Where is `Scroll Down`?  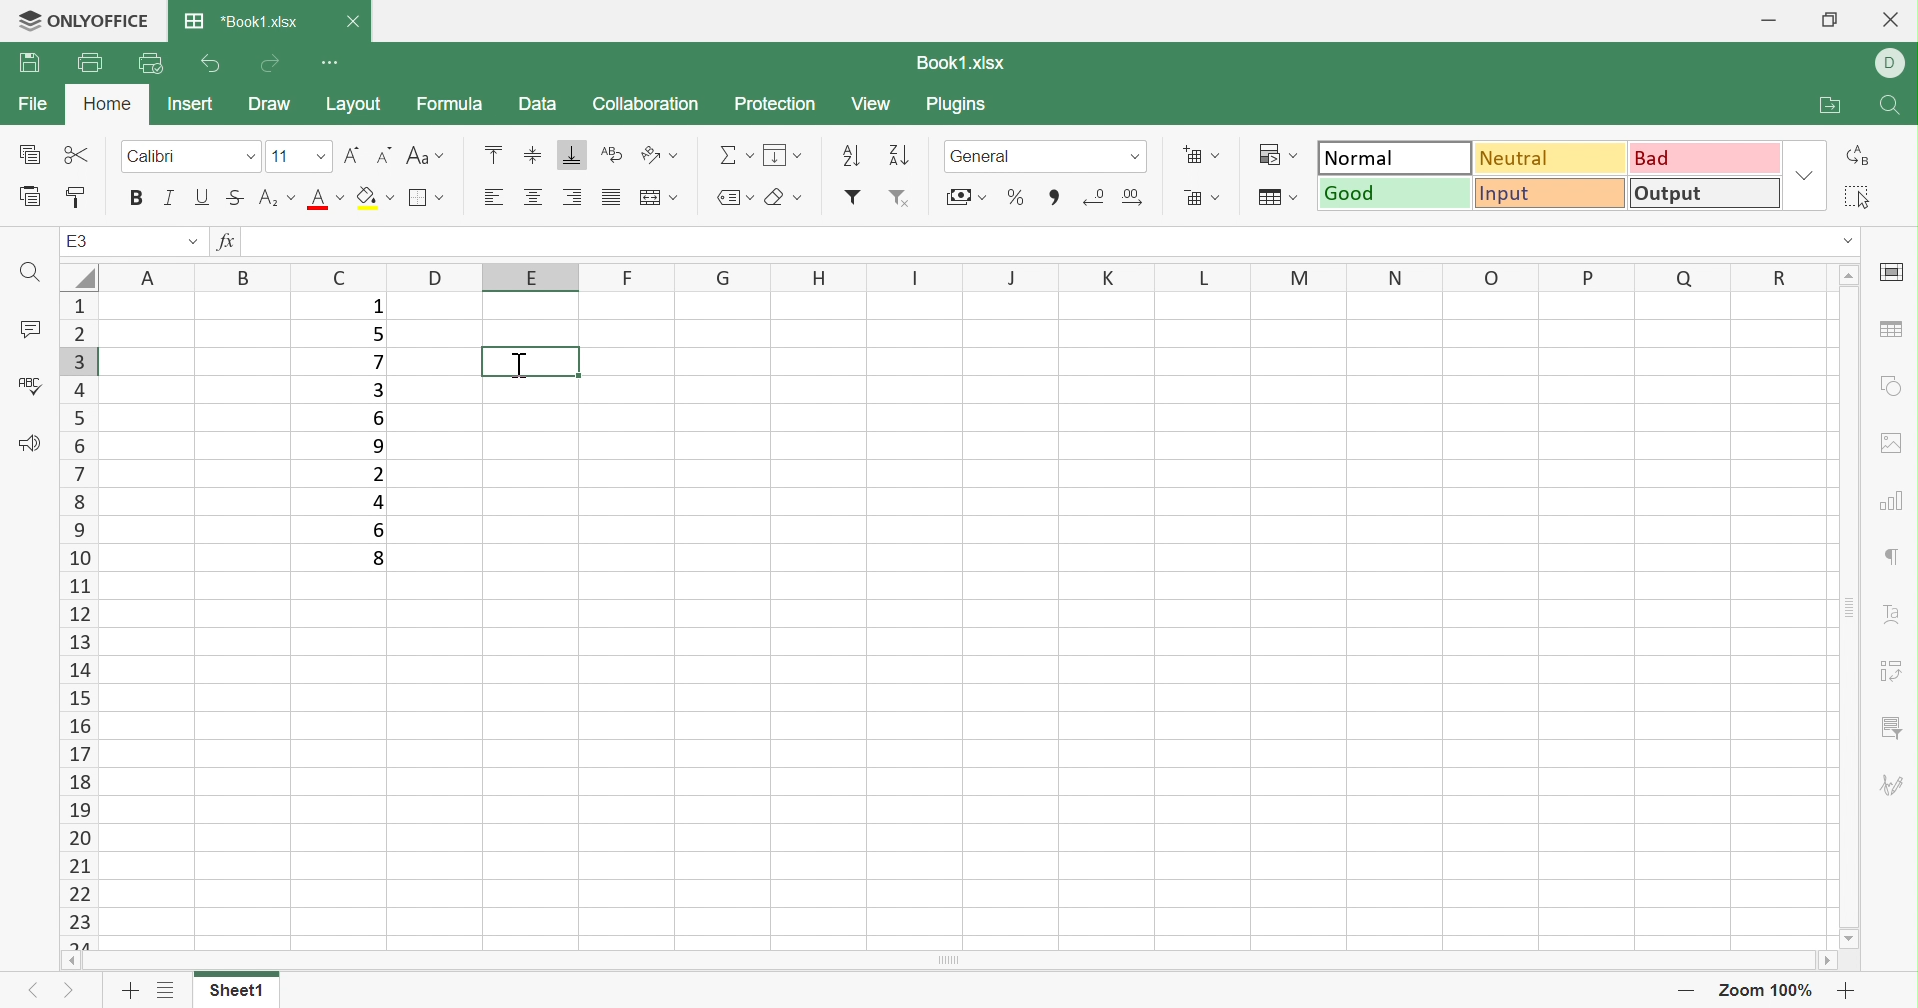 Scroll Down is located at coordinates (1842, 937).